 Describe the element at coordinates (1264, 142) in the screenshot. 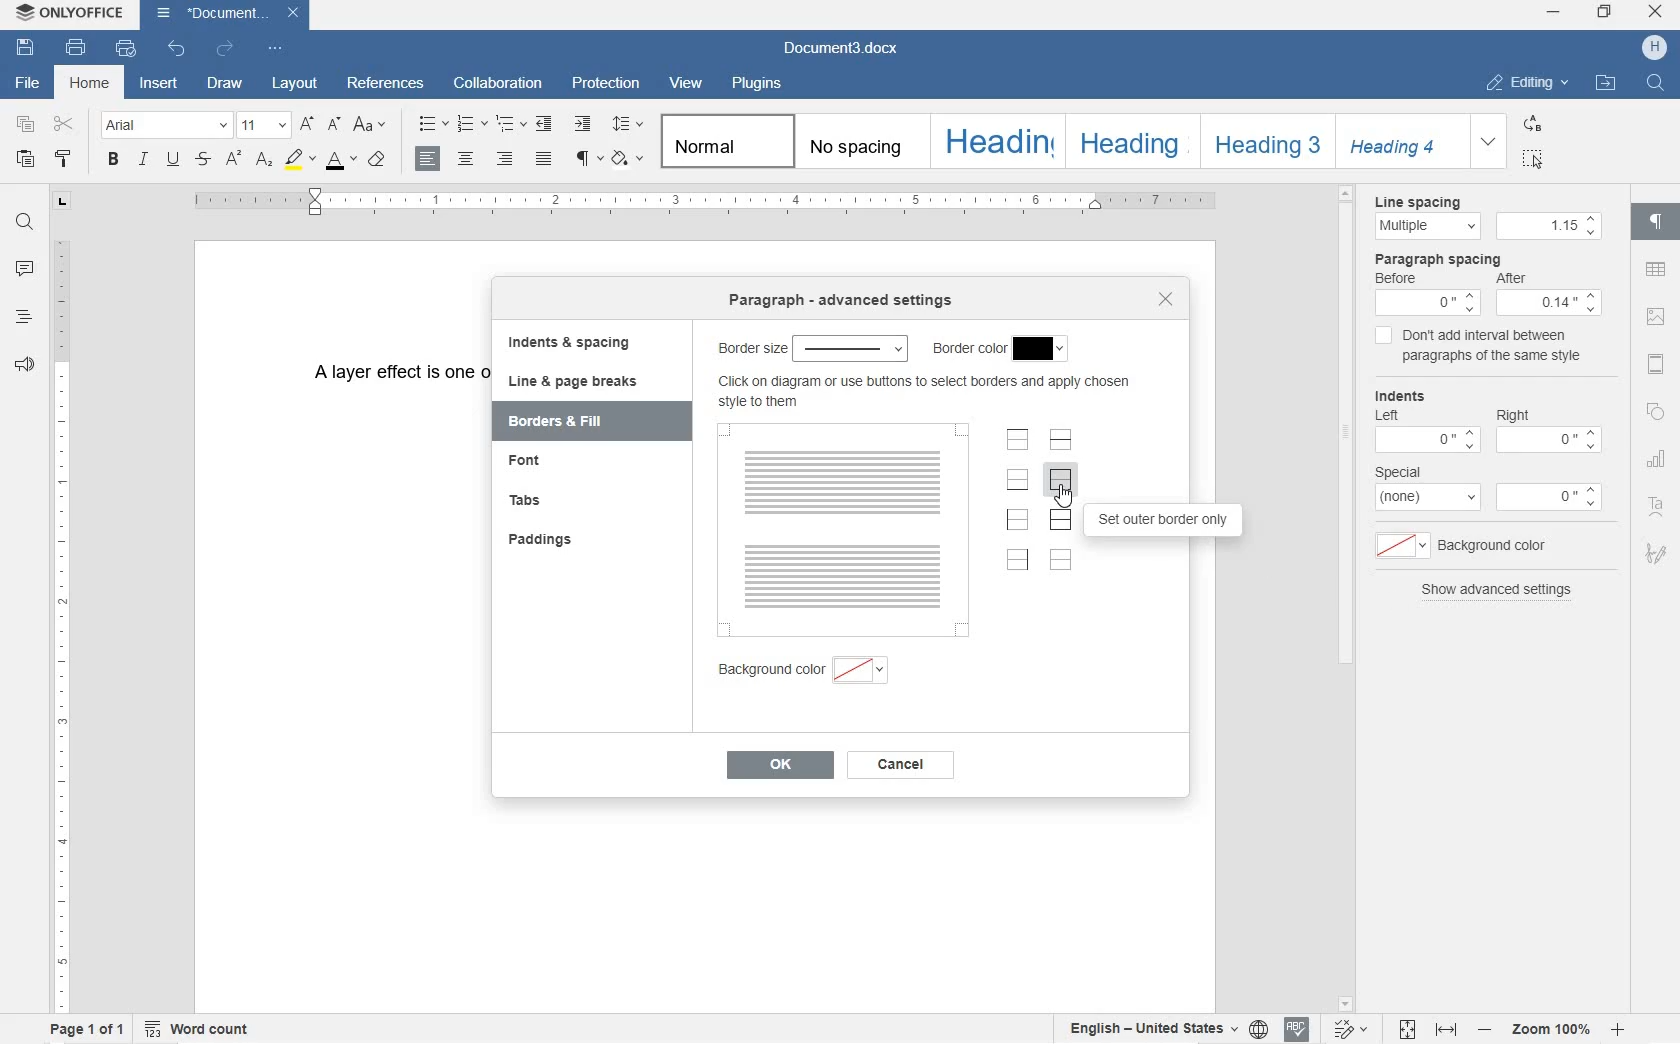

I see `HEADING 3` at that location.